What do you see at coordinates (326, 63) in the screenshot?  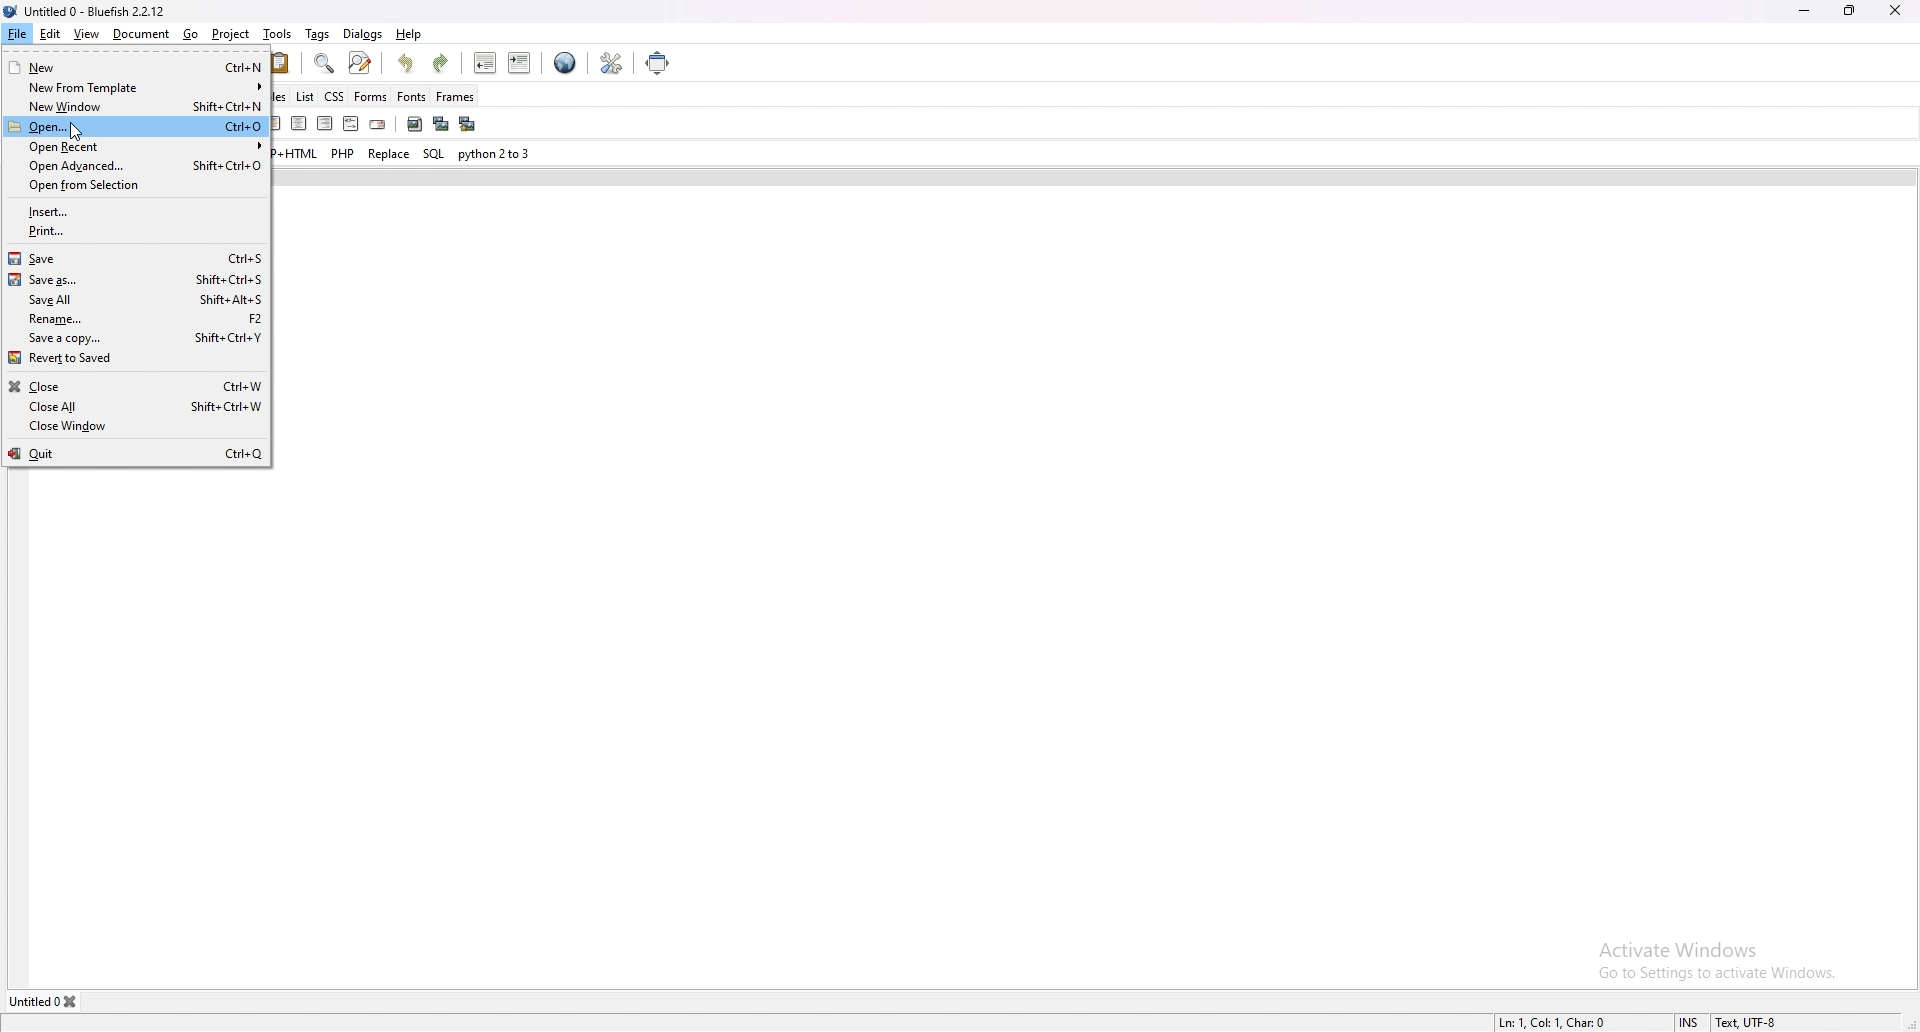 I see `show find bar` at bounding box center [326, 63].